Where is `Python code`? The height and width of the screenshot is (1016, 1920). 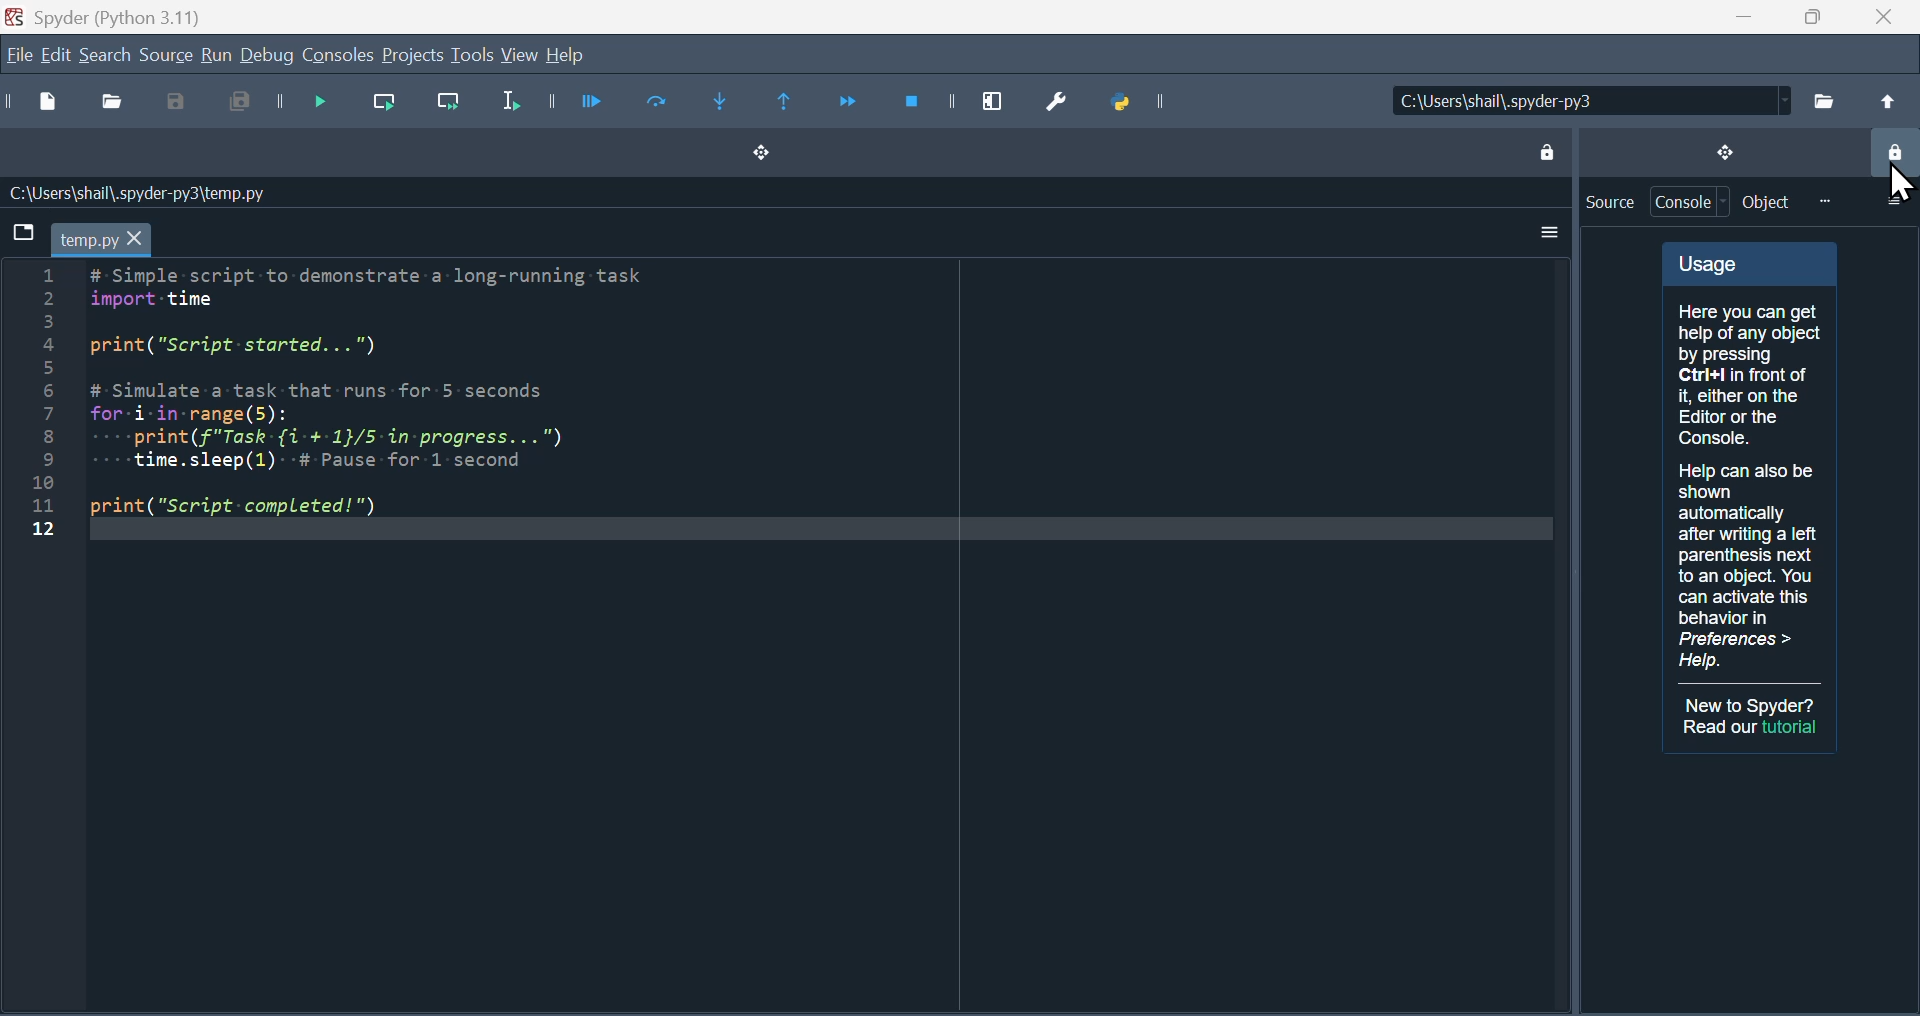 Python code is located at coordinates (391, 394).